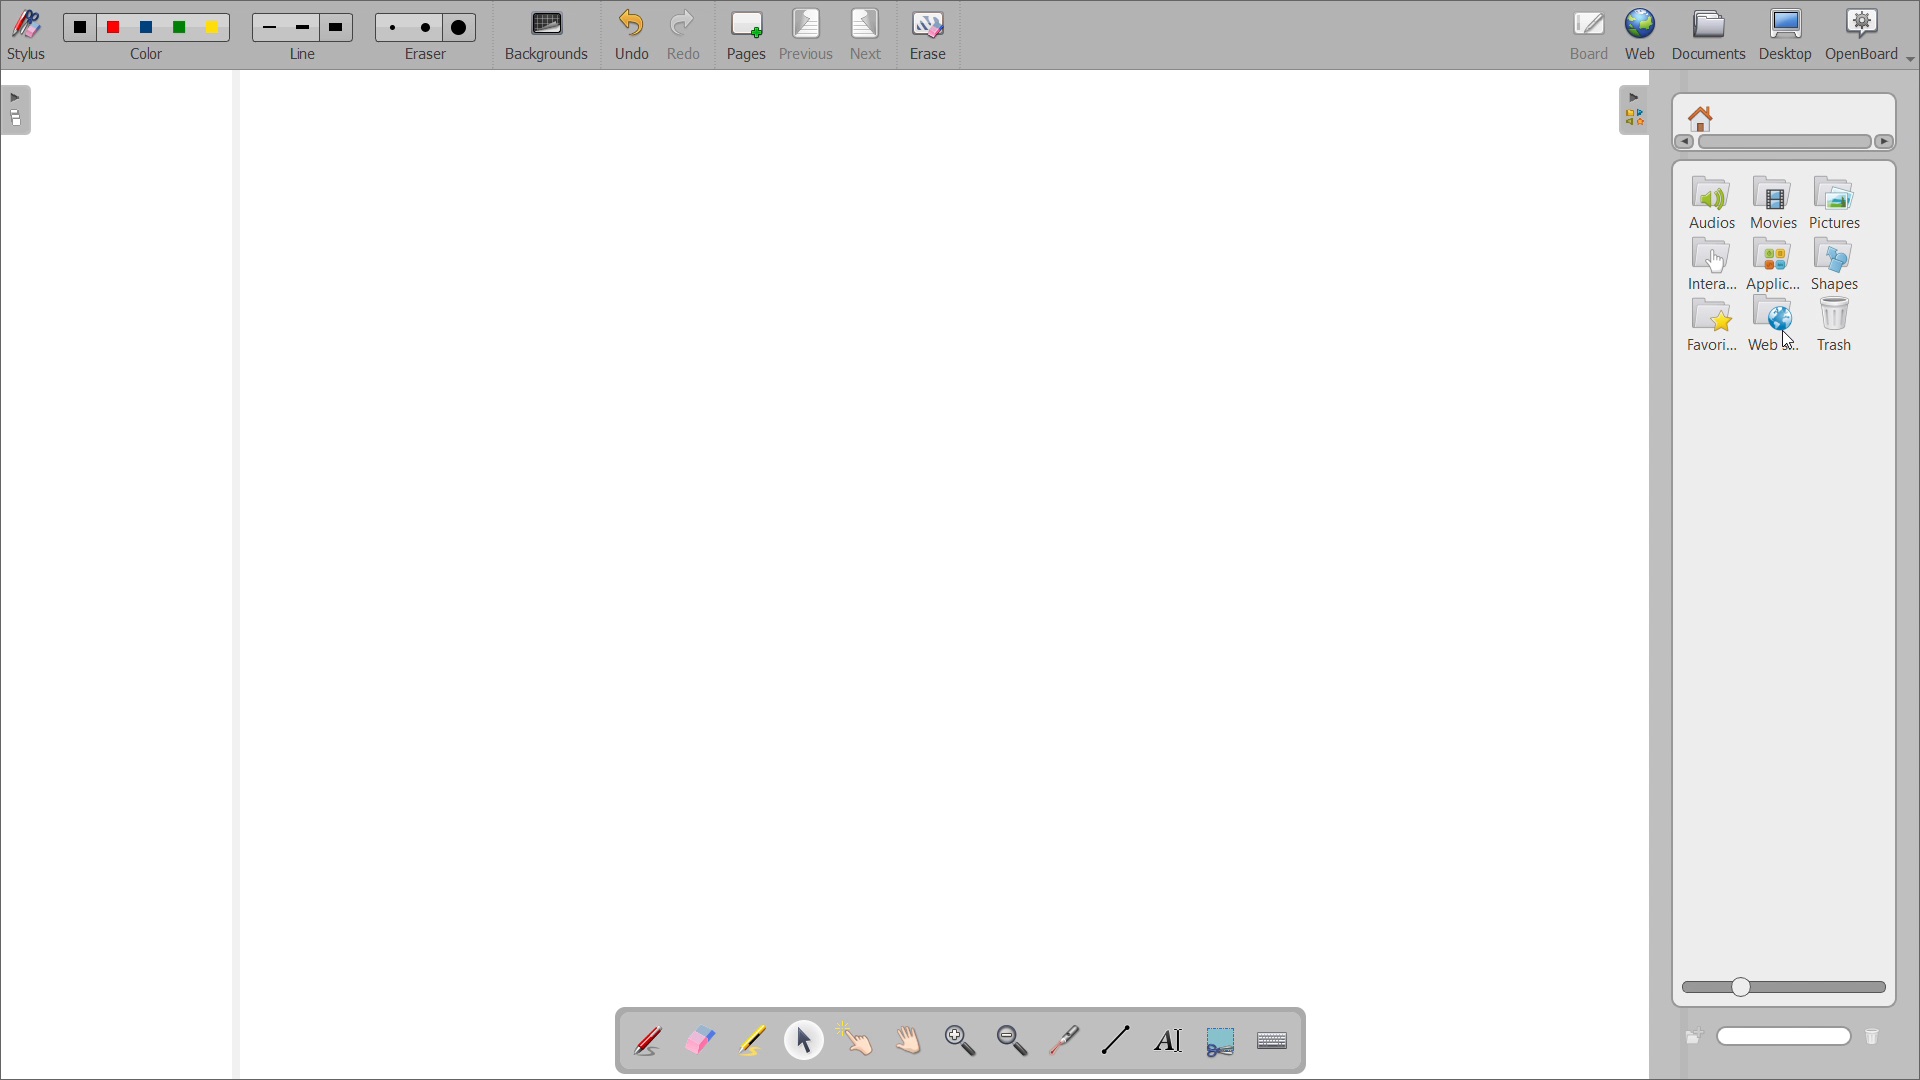  What do you see at coordinates (182, 27) in the screenshot?
I see `Color 4` at bounding box center [182, 27].